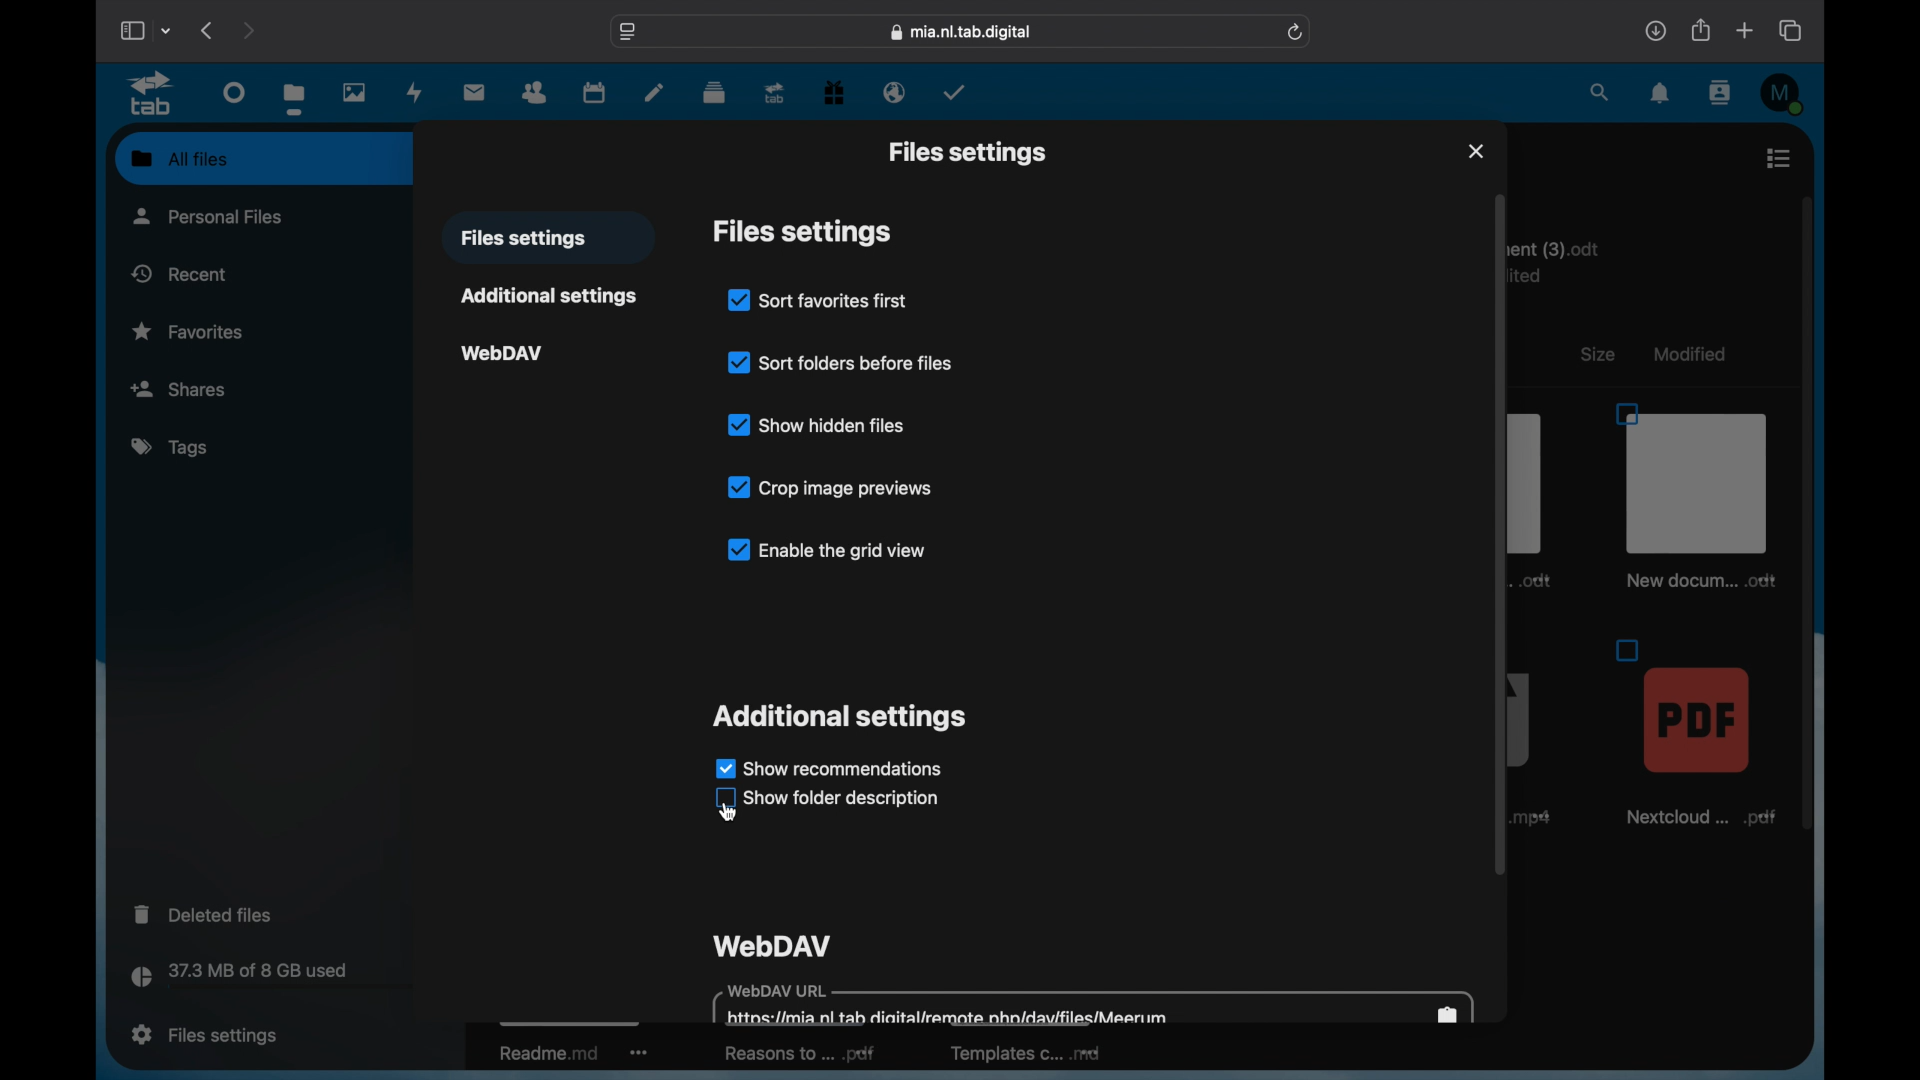 Image resolution: width=1920 pixels, height=1080 pixels. Describe the element at coordinates (799, 1054) in the screenshot. I see `reasonsto` at that location.